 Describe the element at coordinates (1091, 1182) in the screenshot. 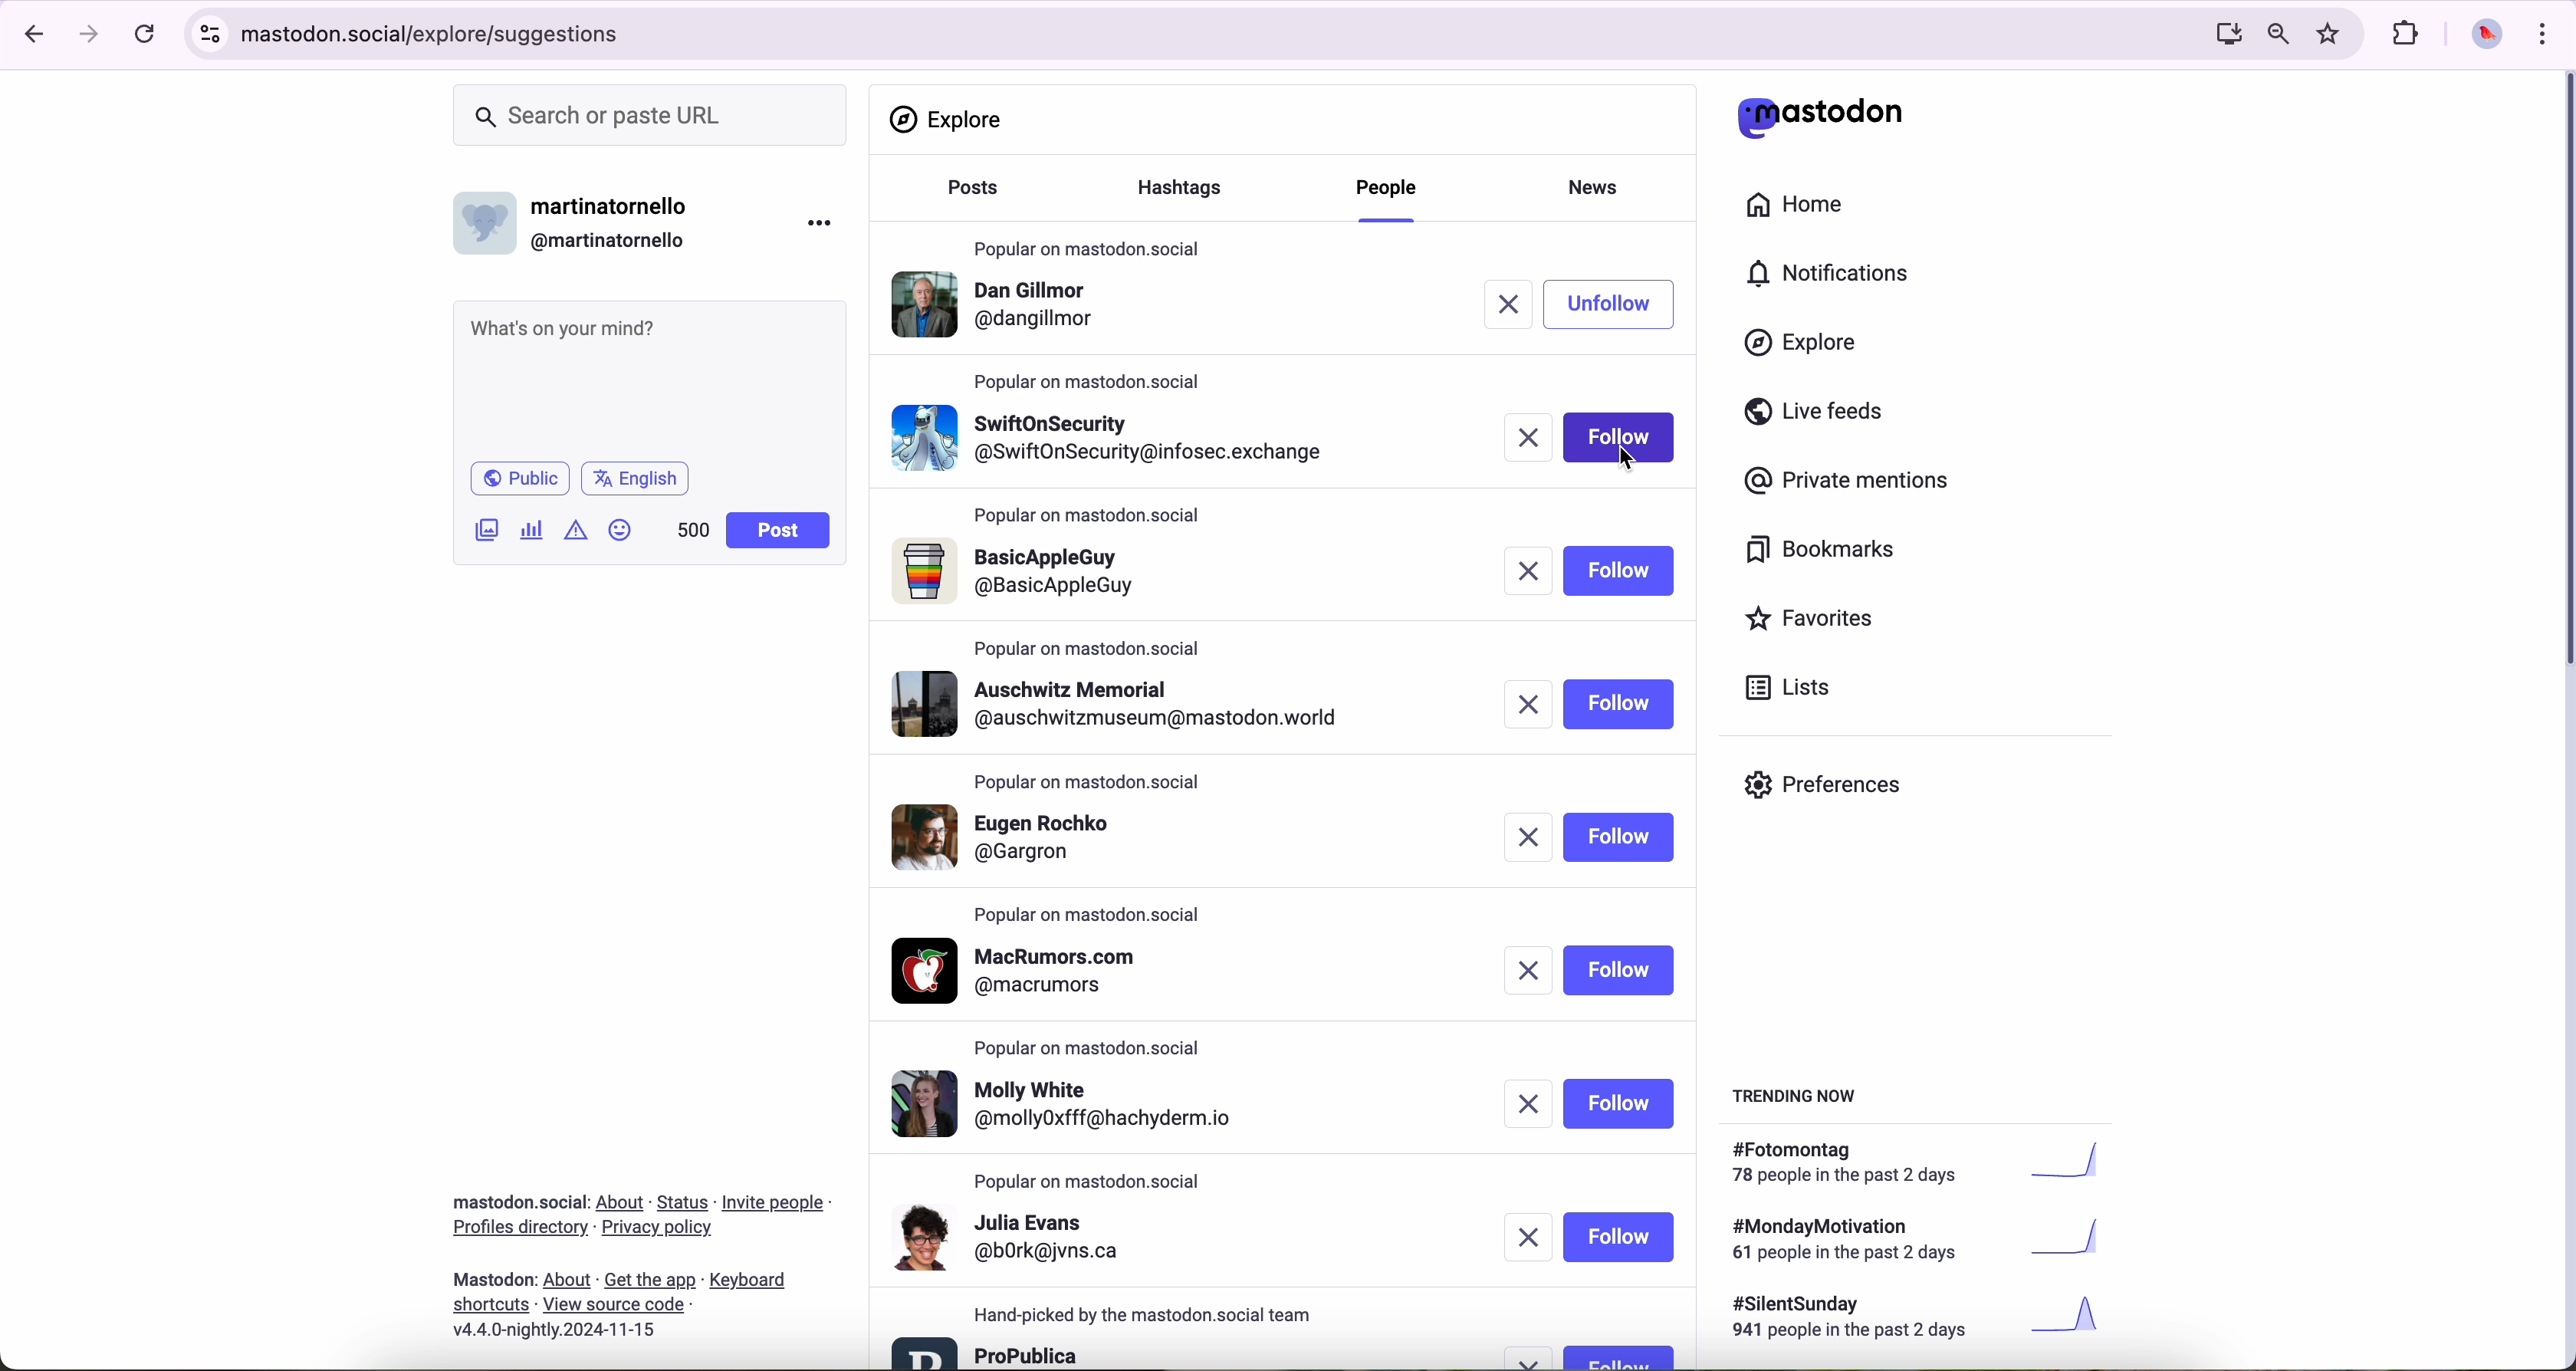

I see `popular on mastodon.social` at that location.